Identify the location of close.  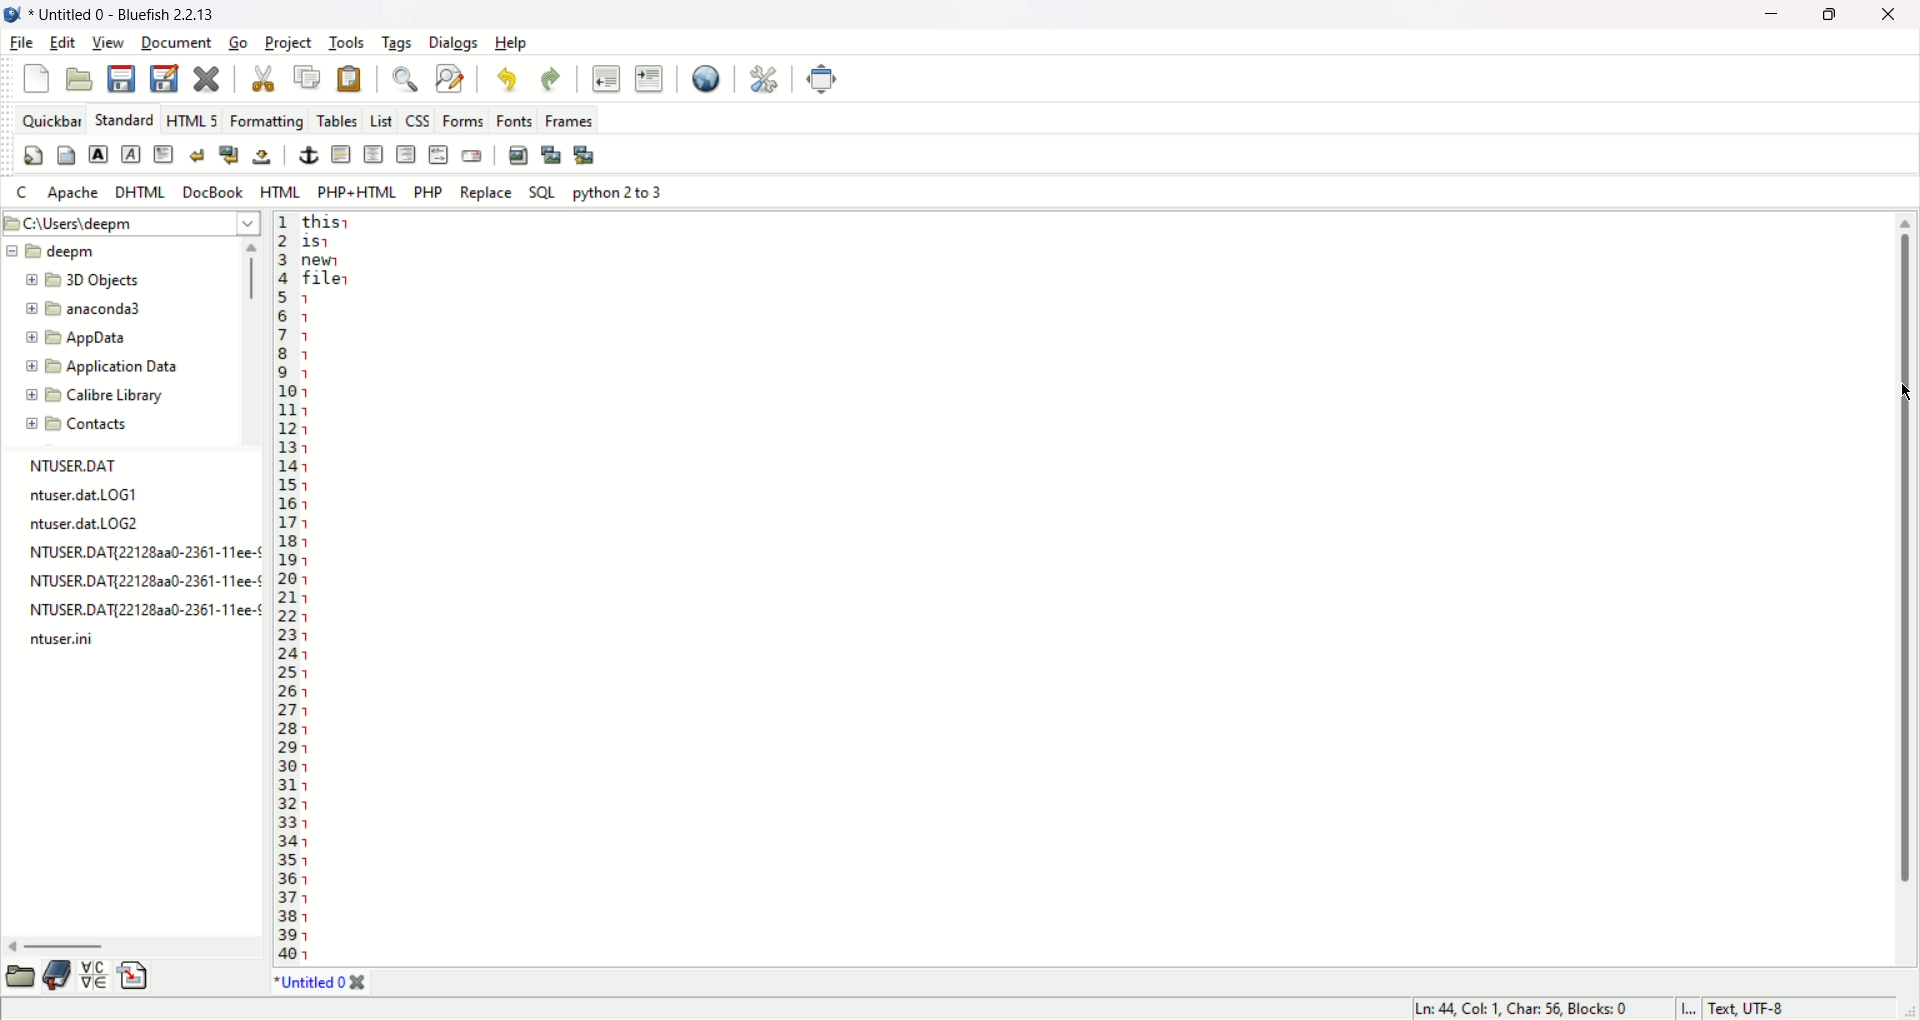
(208, 80).